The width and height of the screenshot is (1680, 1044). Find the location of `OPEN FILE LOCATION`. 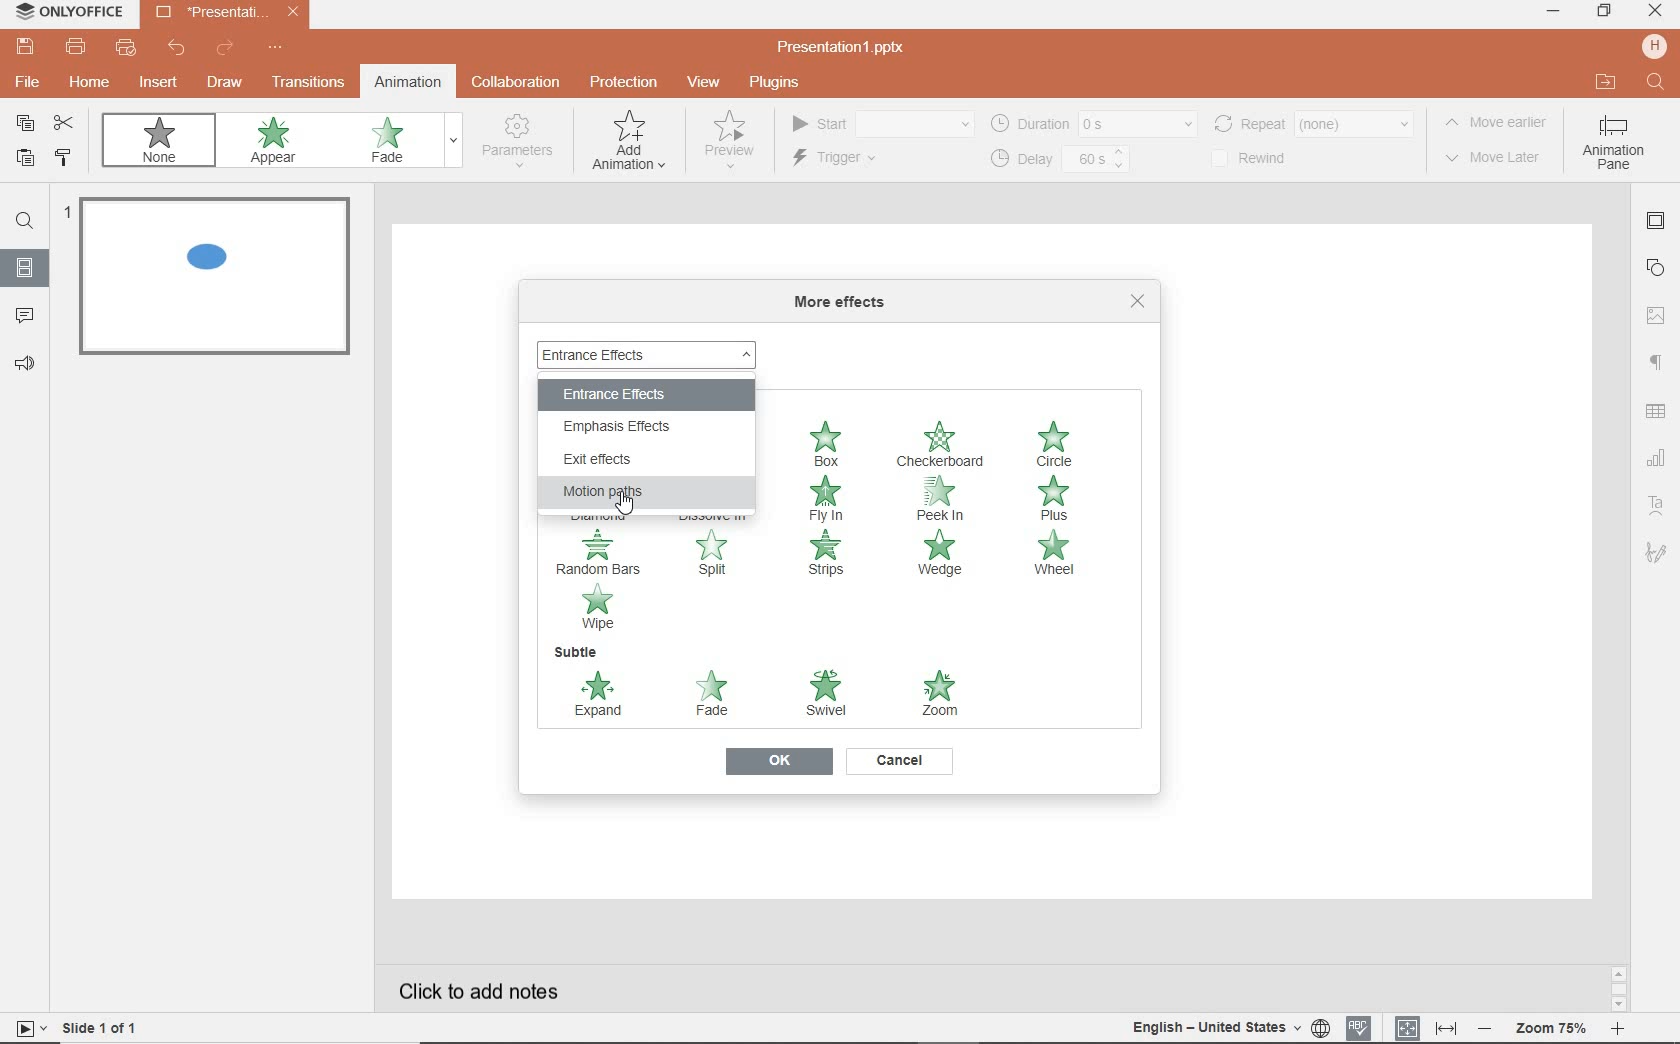

OPEN FILE LOCATION is located at coordinates (1605, 83).